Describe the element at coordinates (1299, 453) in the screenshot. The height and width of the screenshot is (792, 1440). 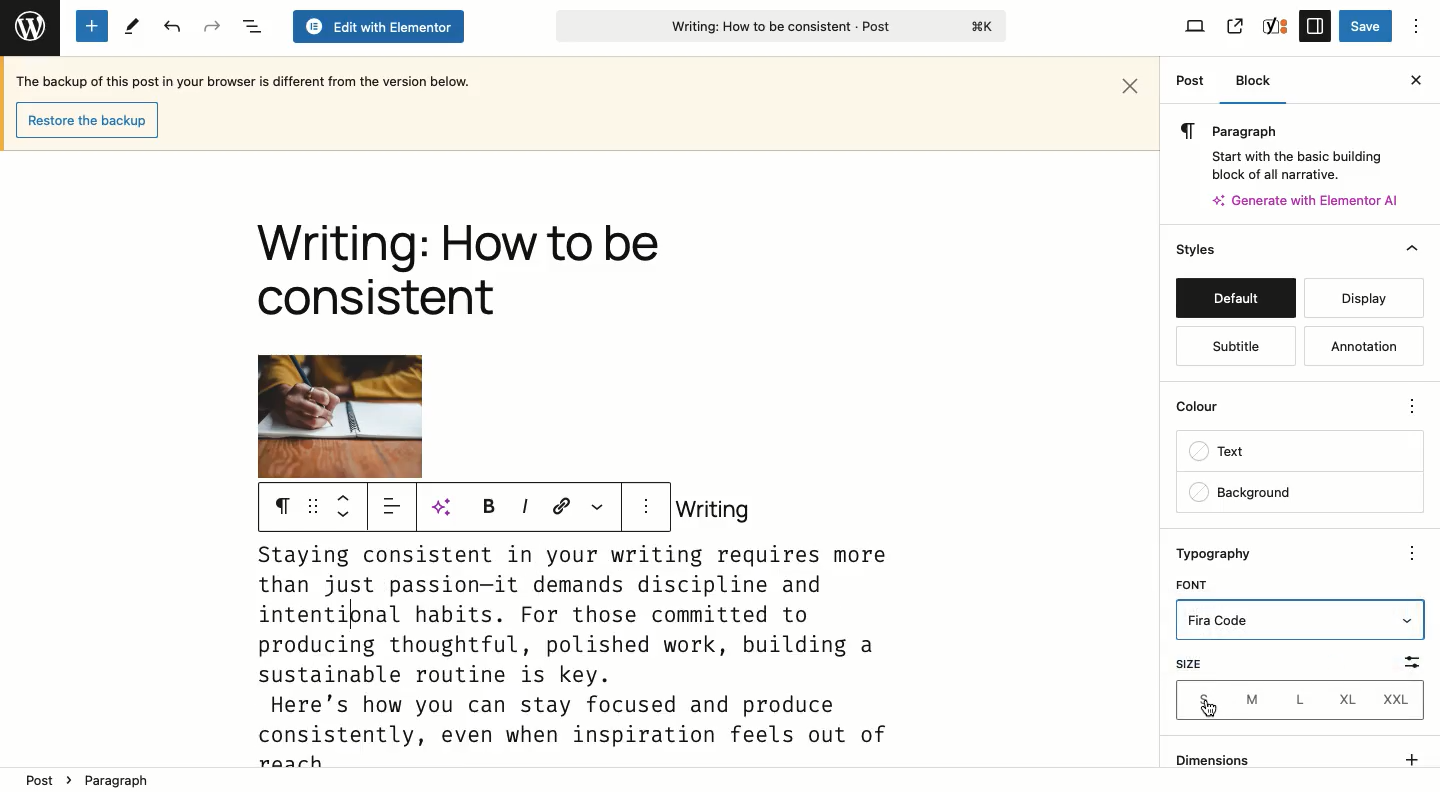
I see `Text` at that location.